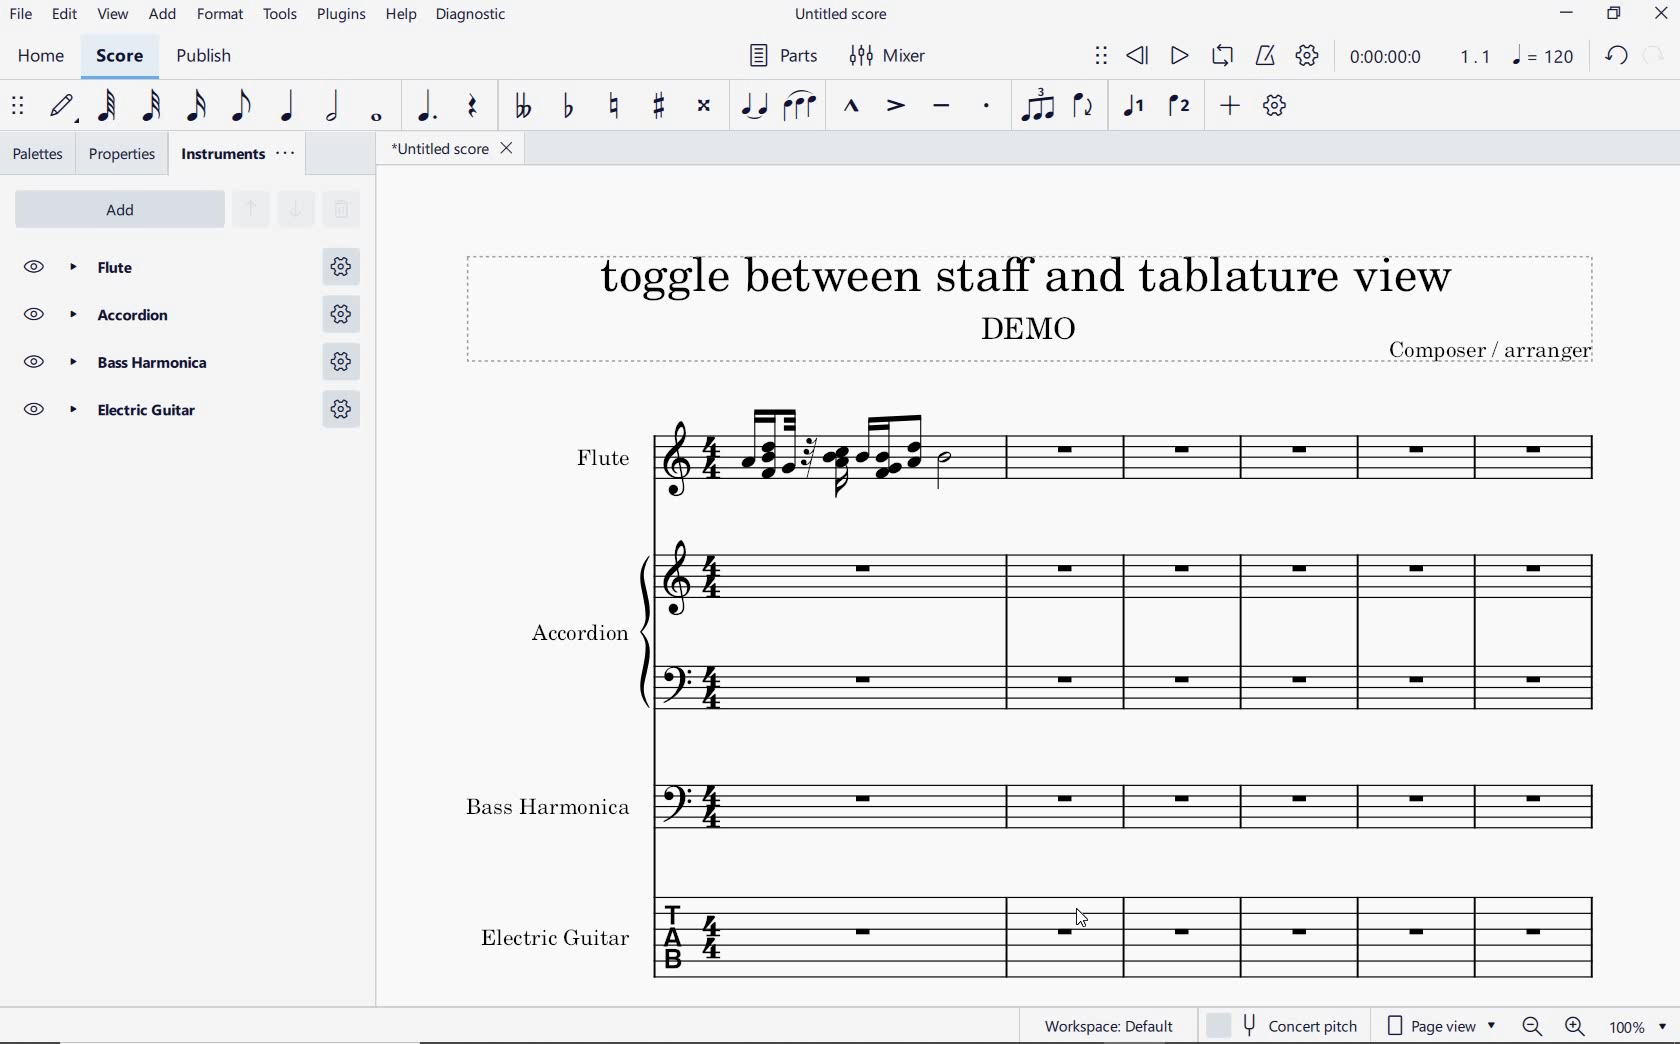 This screenshot has width=1680, height=1044. I want to click on toggle double-flat, so click(524, 104).